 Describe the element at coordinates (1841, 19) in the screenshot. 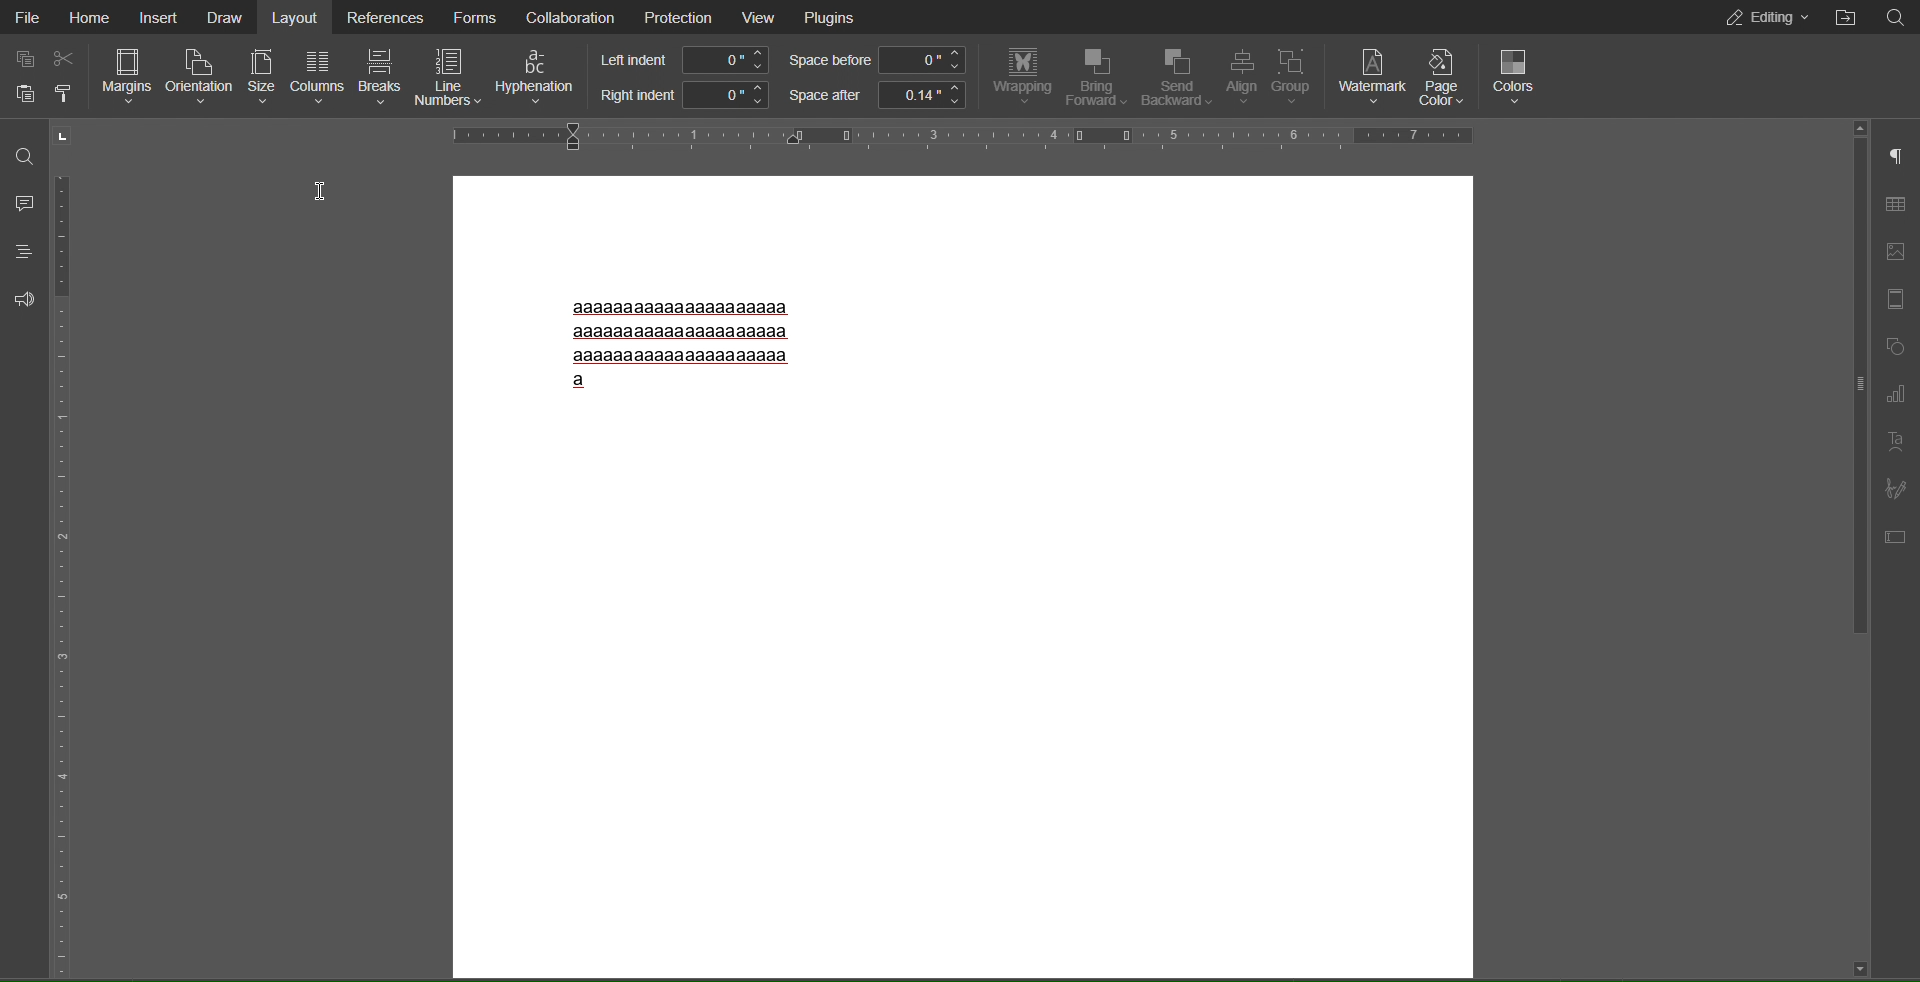

I see `Open File Location` at that location.